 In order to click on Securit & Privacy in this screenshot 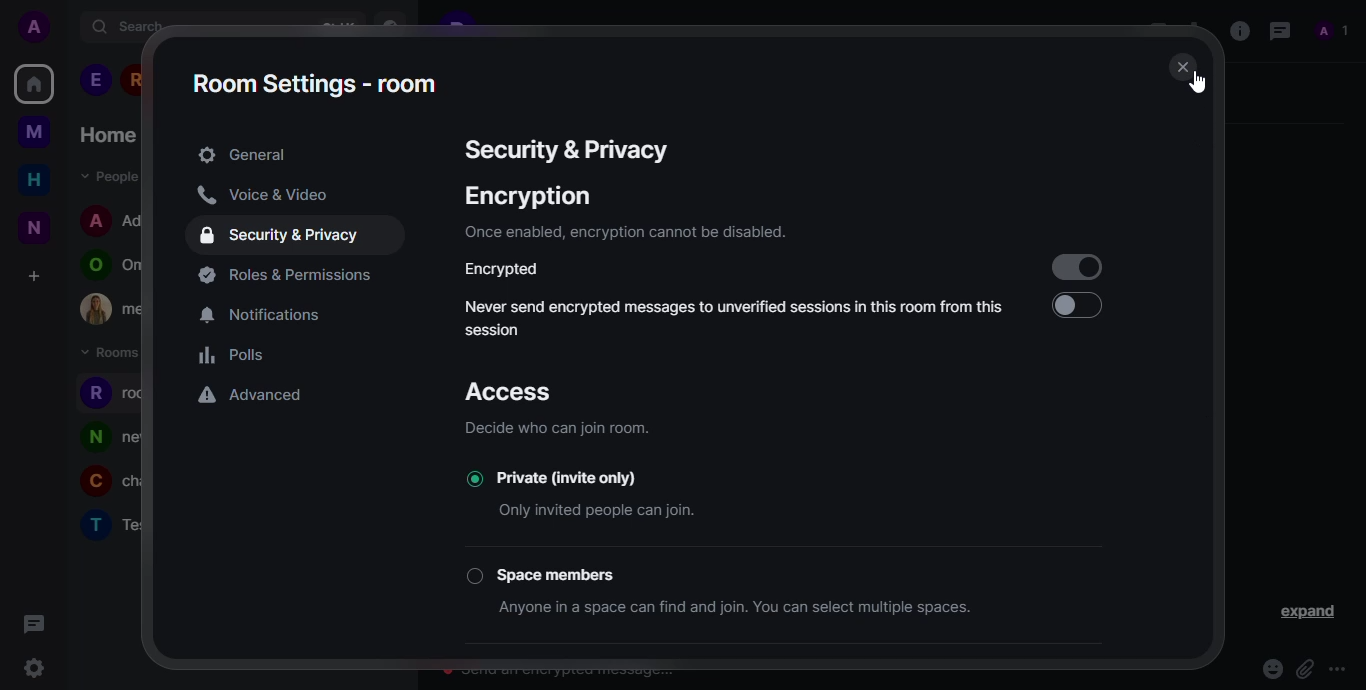, I will do `click(575, 153)`.